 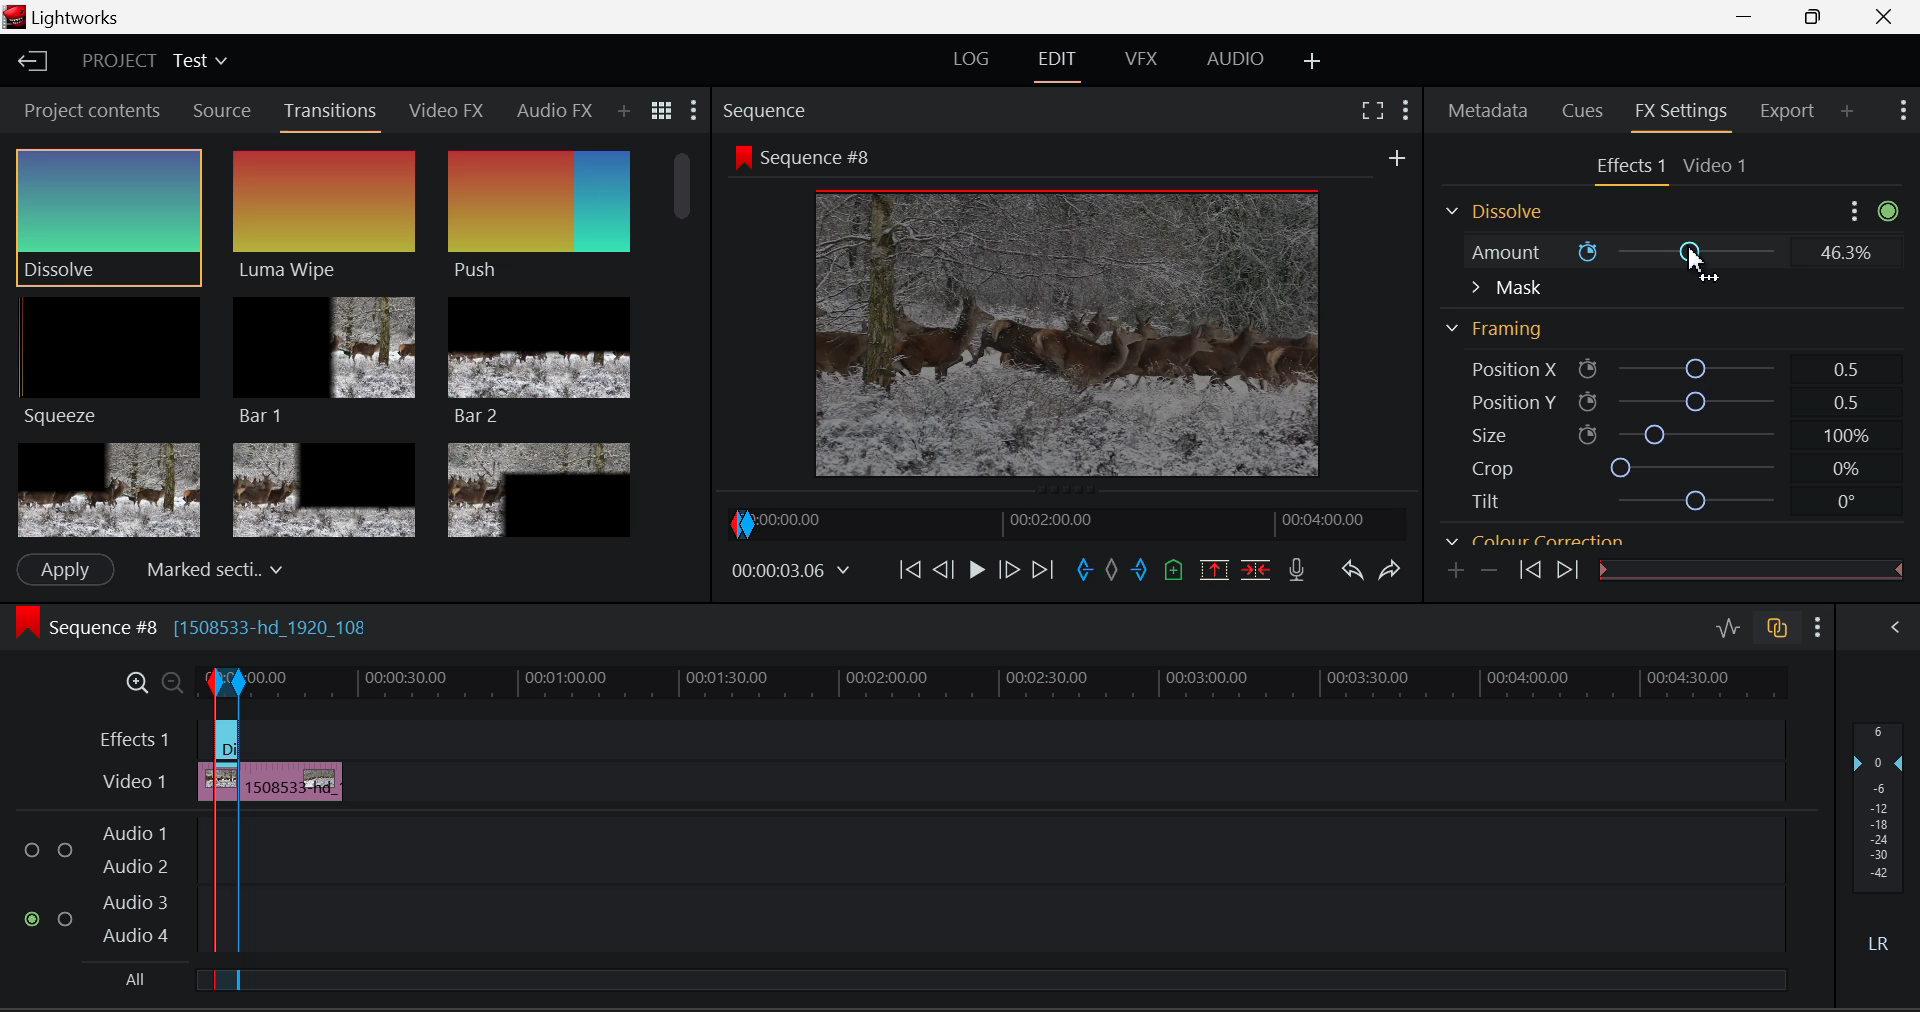 I want to click on Minimize, so click(x=1817, y=18).